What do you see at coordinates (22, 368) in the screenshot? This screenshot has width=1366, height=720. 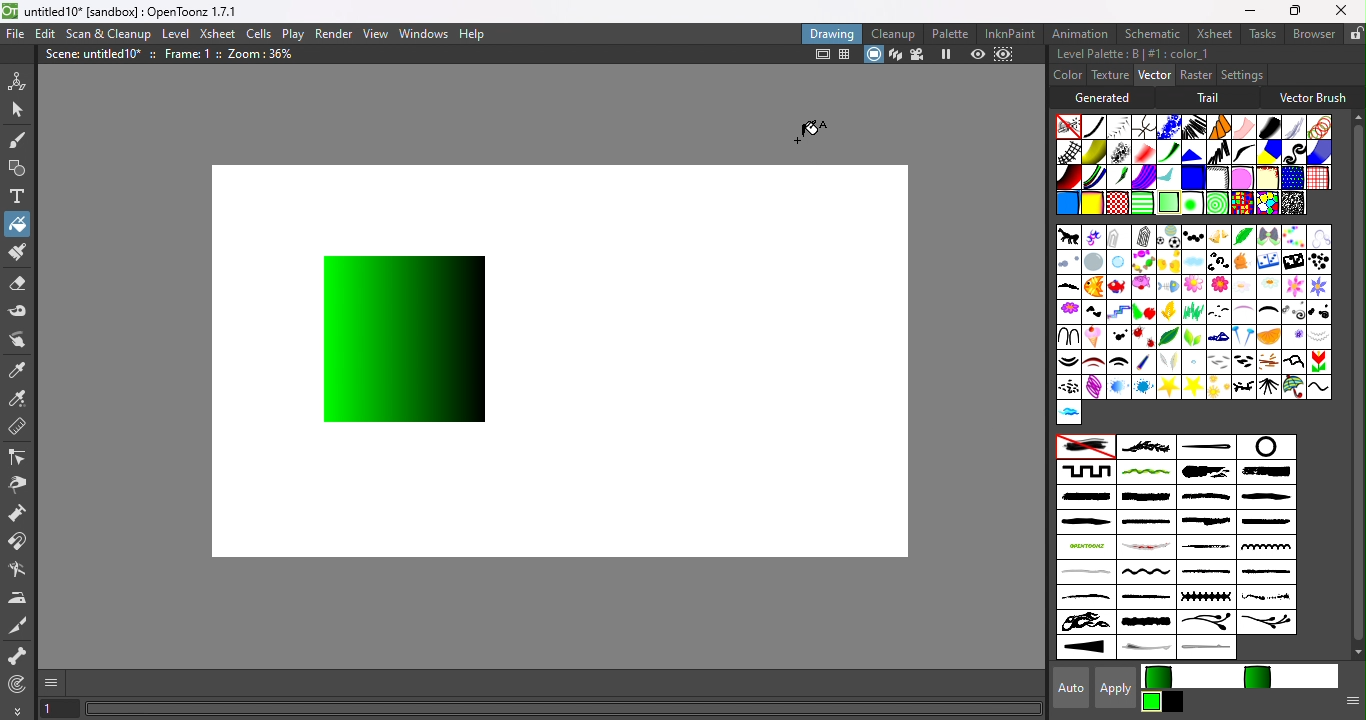 I see `Style picker tool` at bounding box center [22, 368].